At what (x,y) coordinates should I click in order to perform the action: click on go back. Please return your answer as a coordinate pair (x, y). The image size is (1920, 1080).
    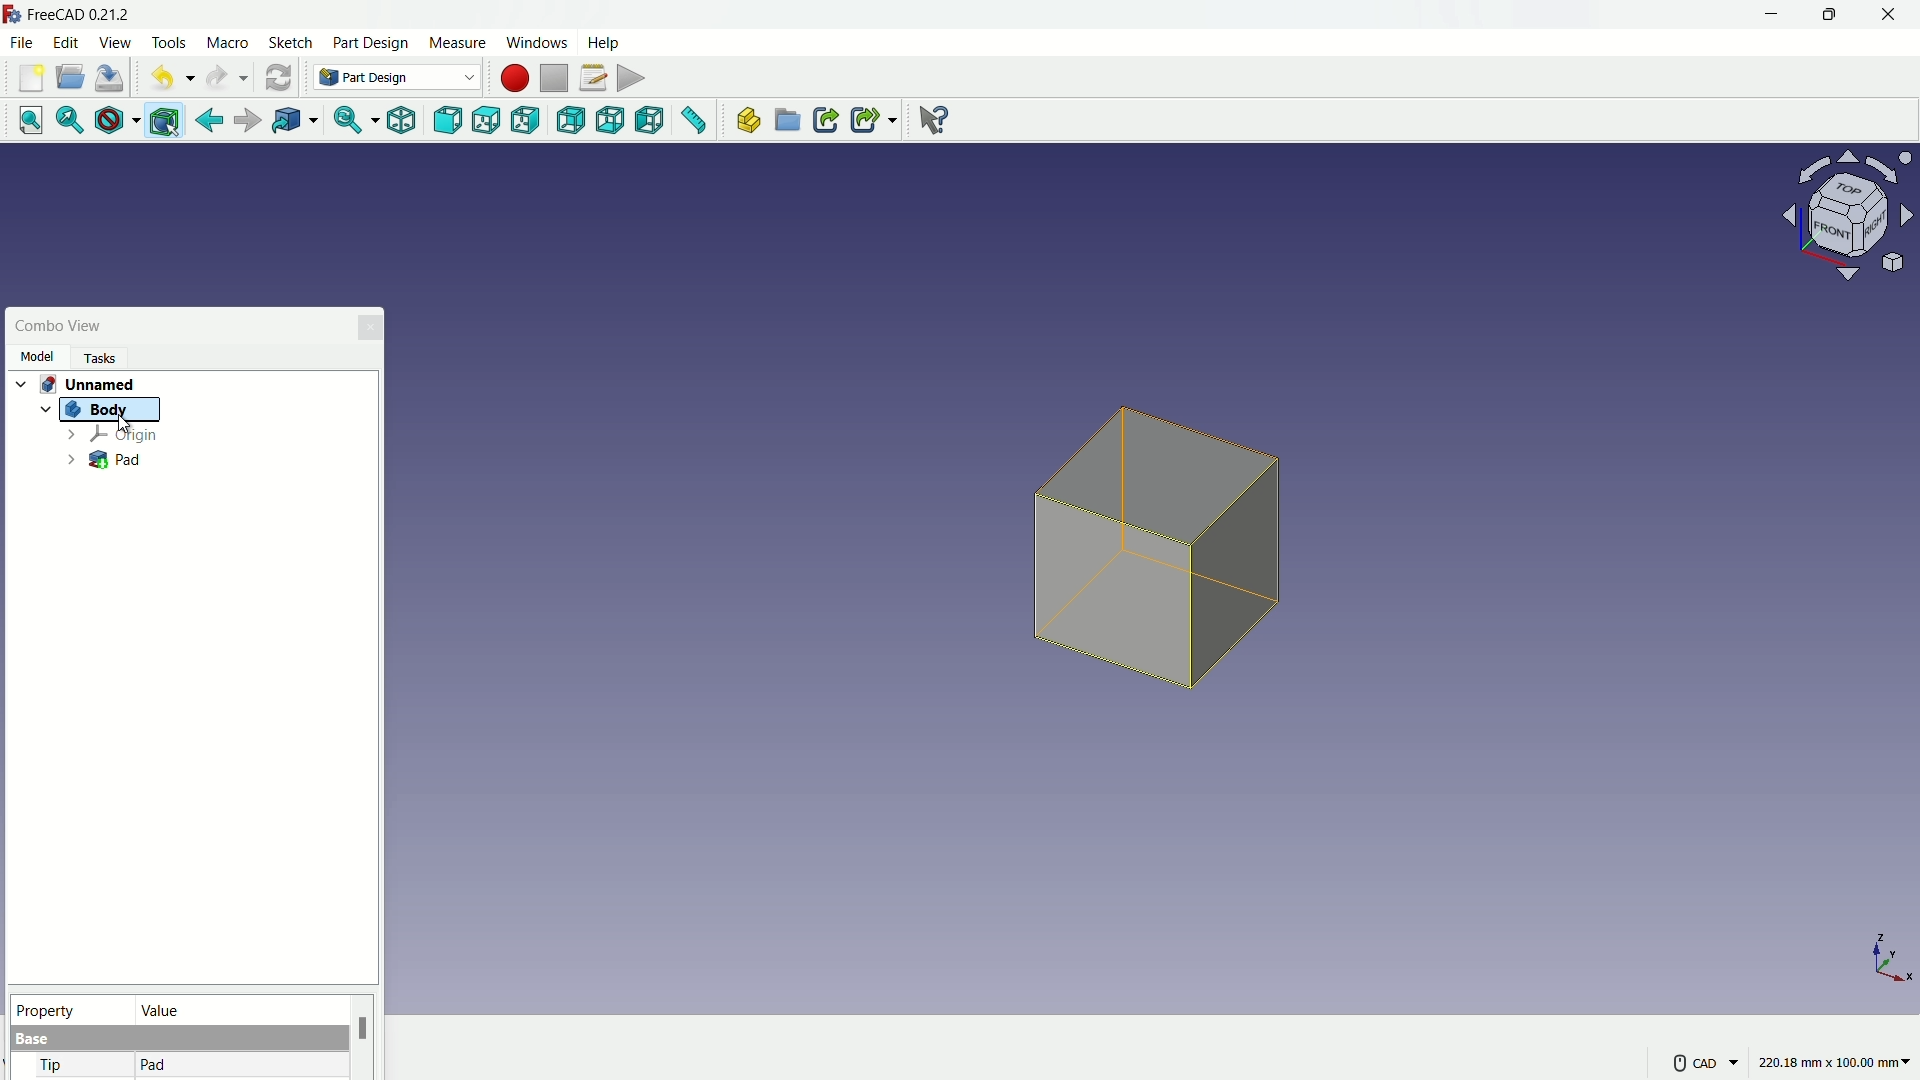
    Looking at the image, I should click on (210, 121).